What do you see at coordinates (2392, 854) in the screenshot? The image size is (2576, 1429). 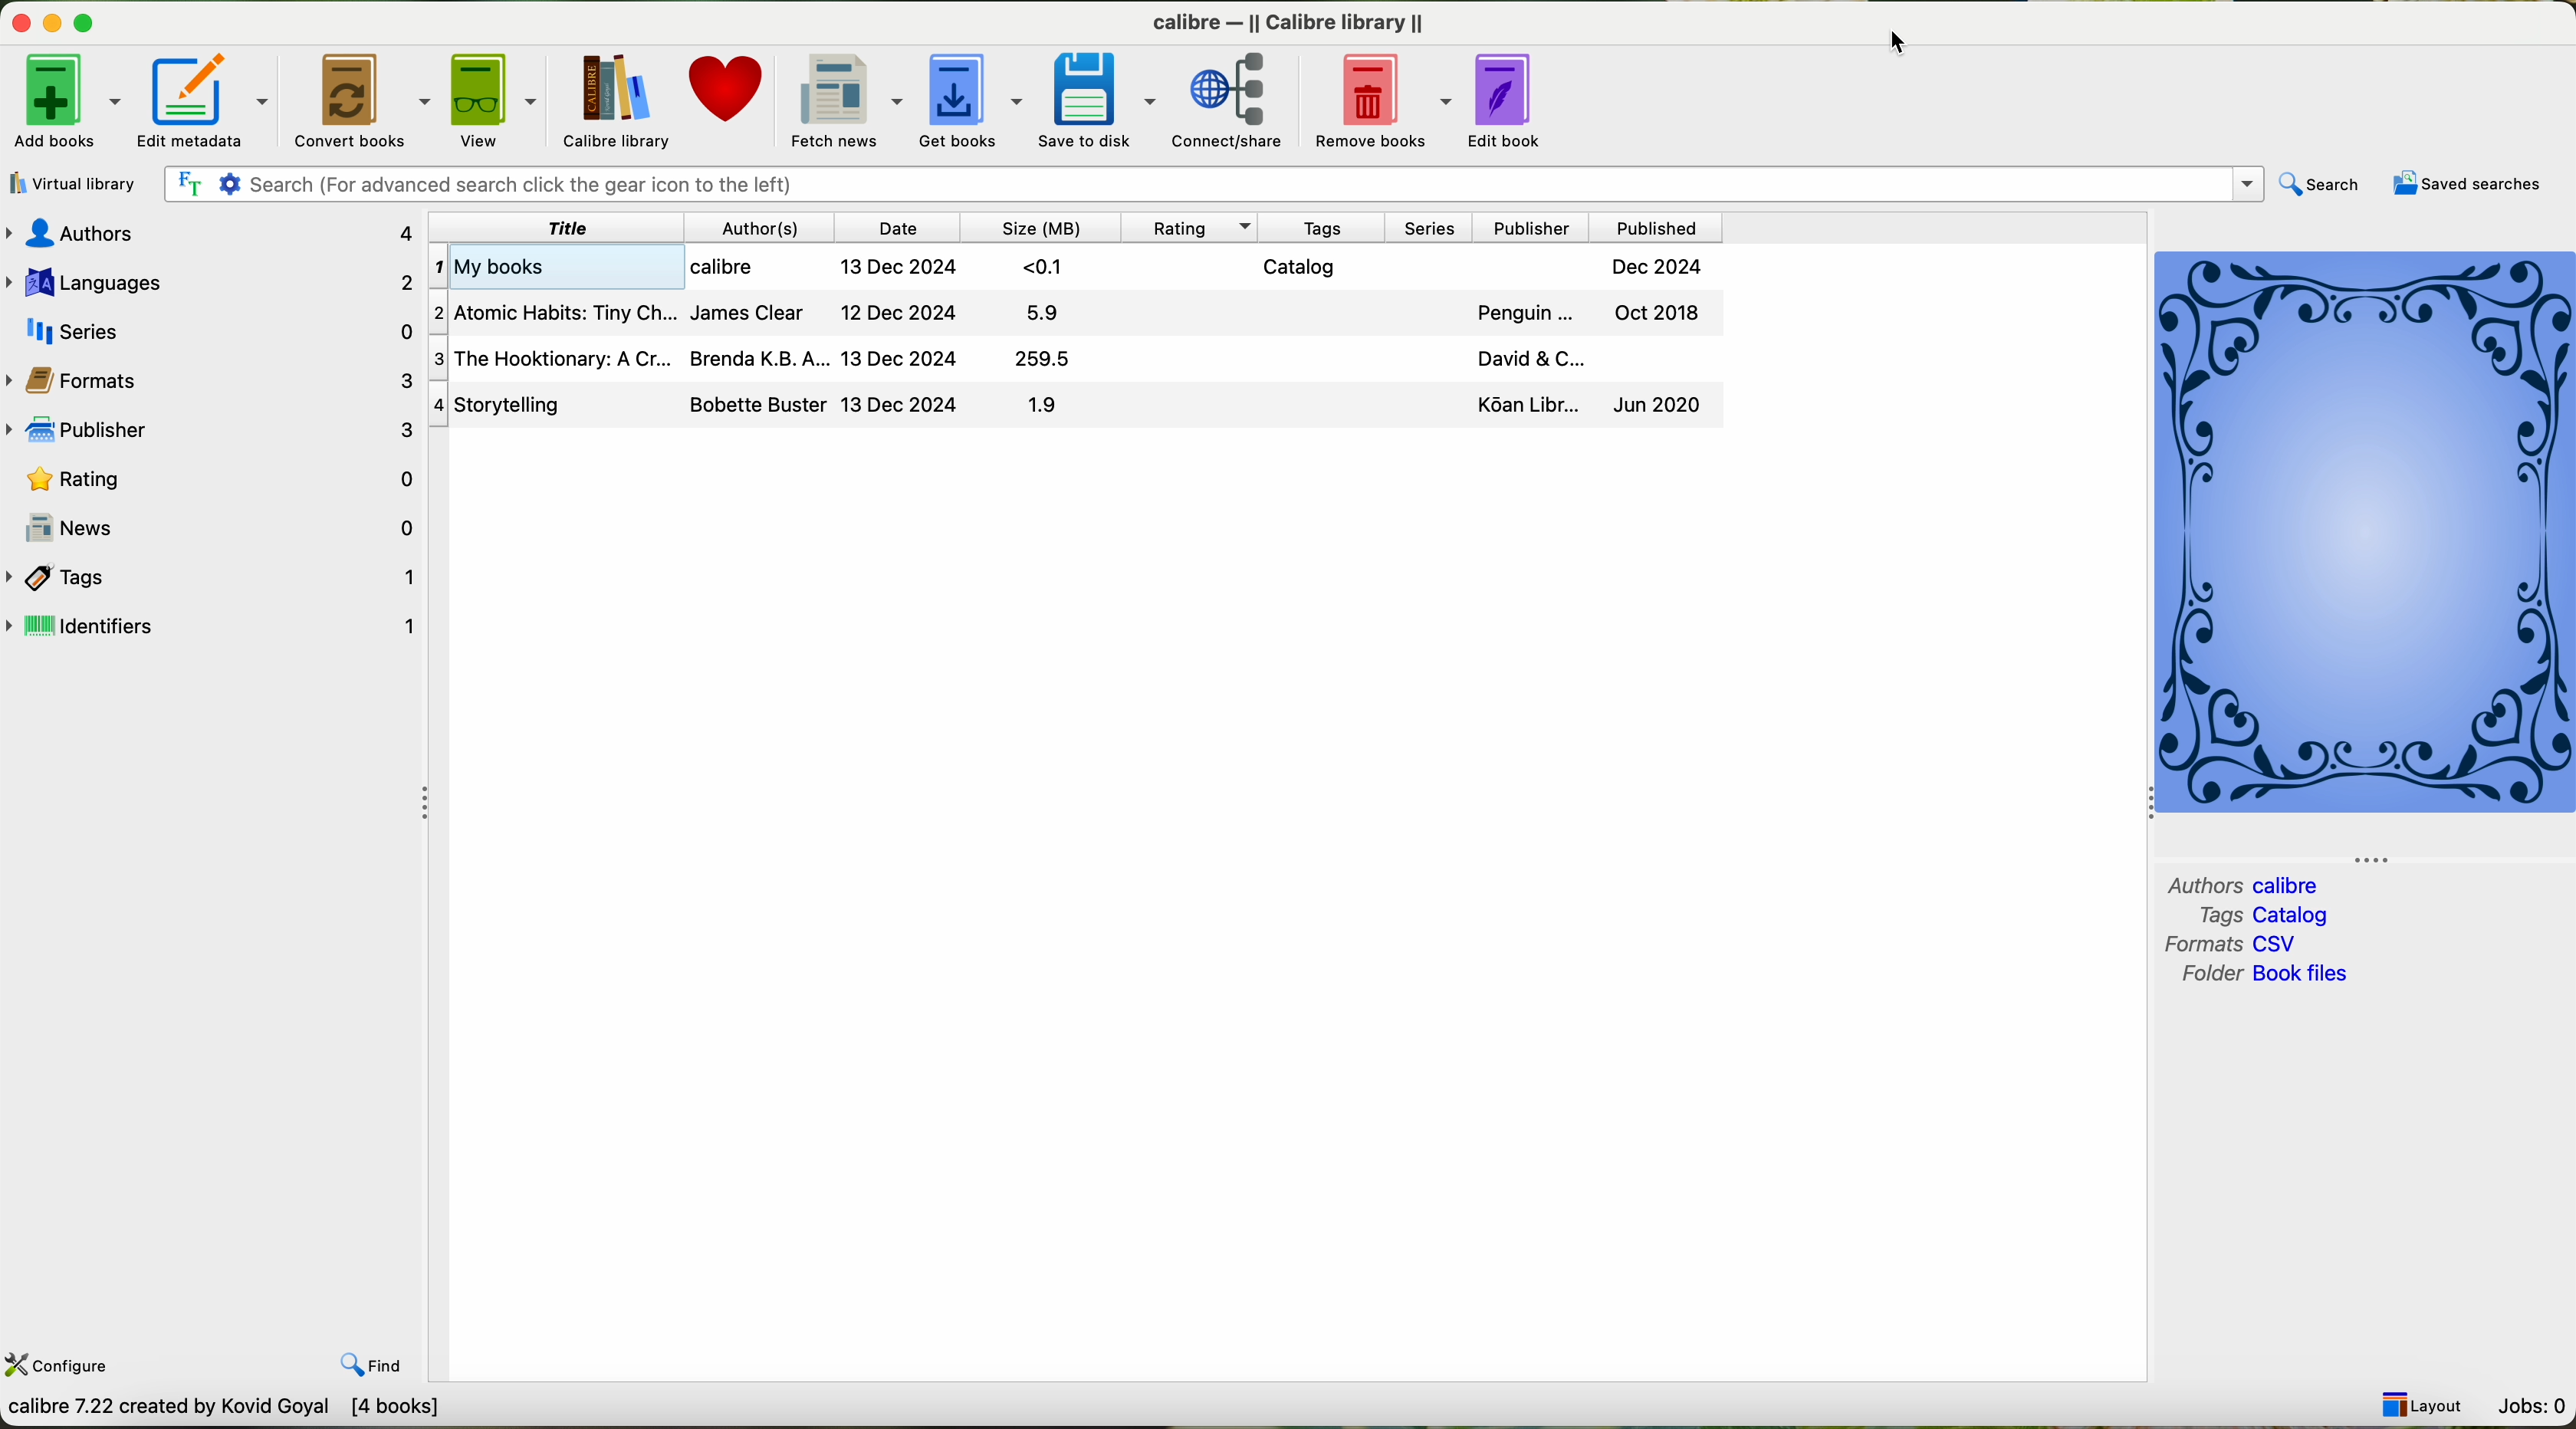 I see `collapse` at bounding box center [2392, 854].